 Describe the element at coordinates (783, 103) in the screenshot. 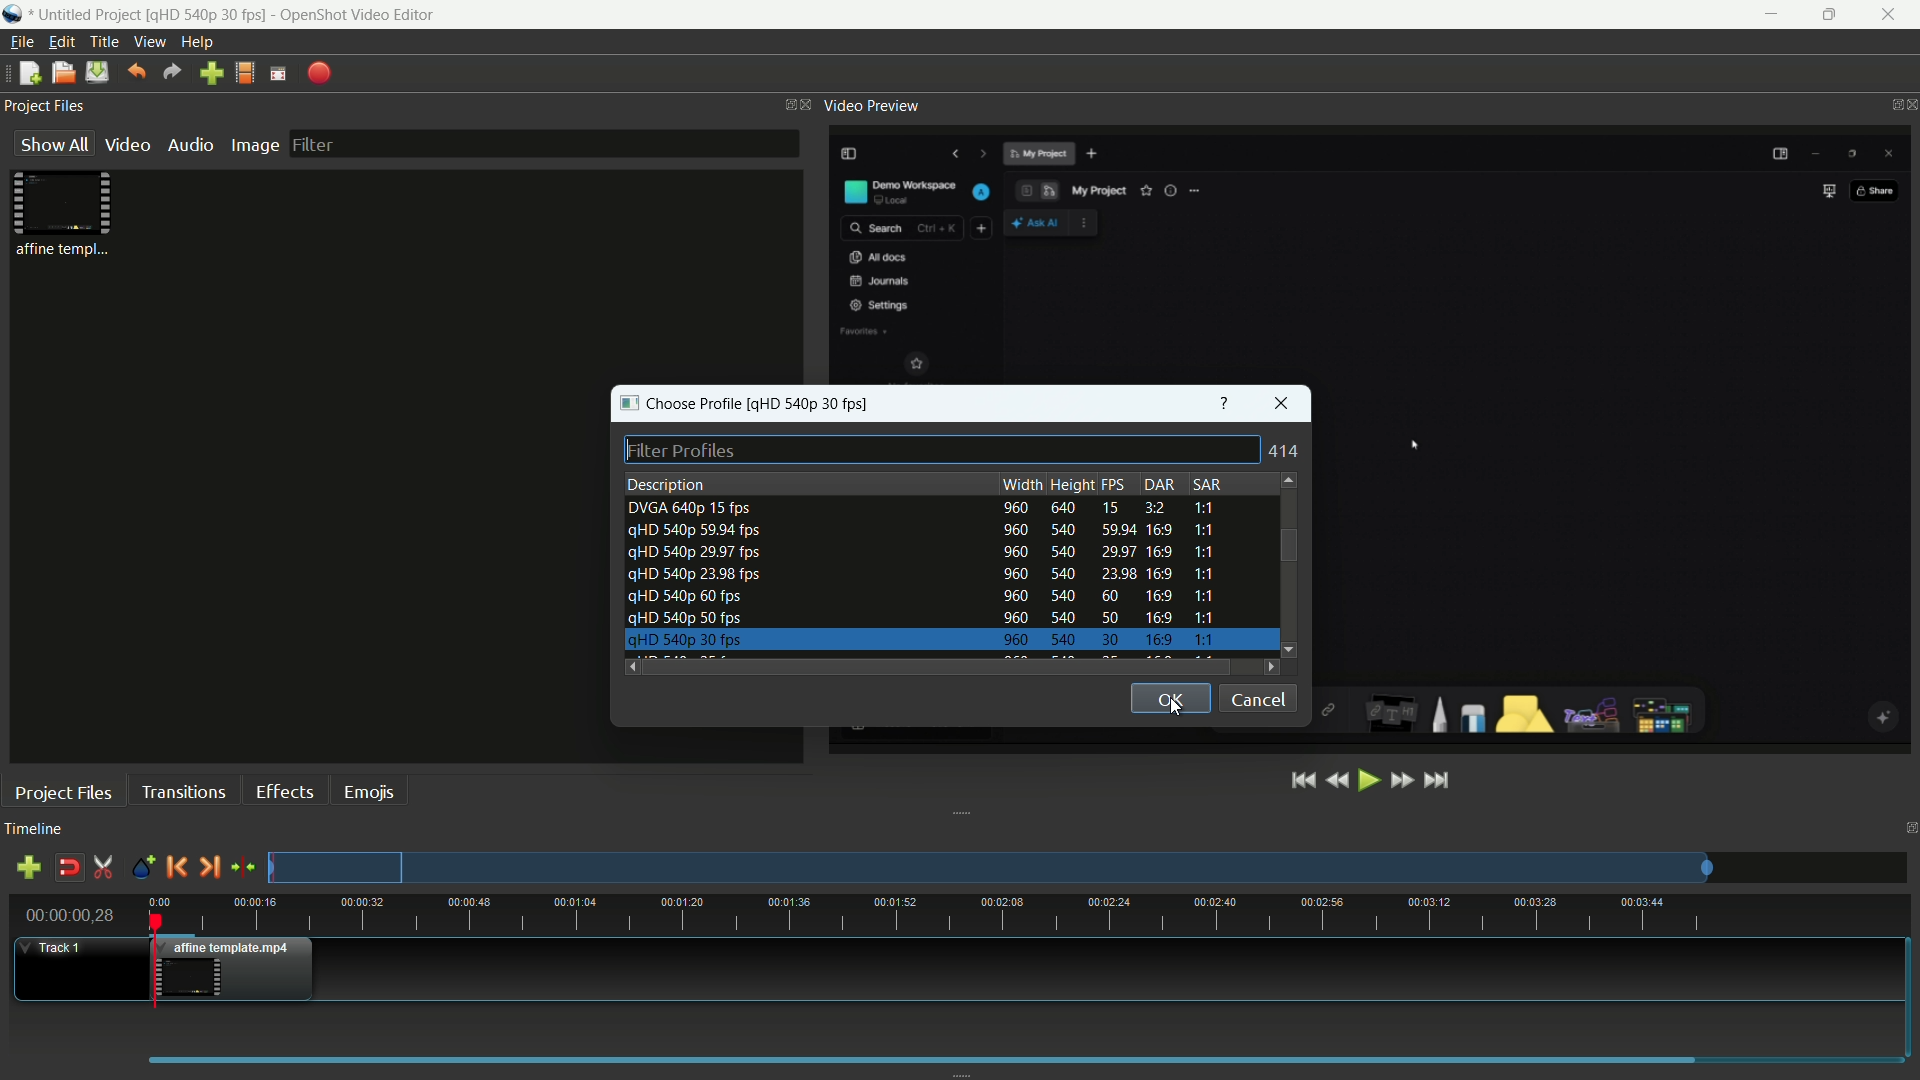

I see `change layout` at that location.